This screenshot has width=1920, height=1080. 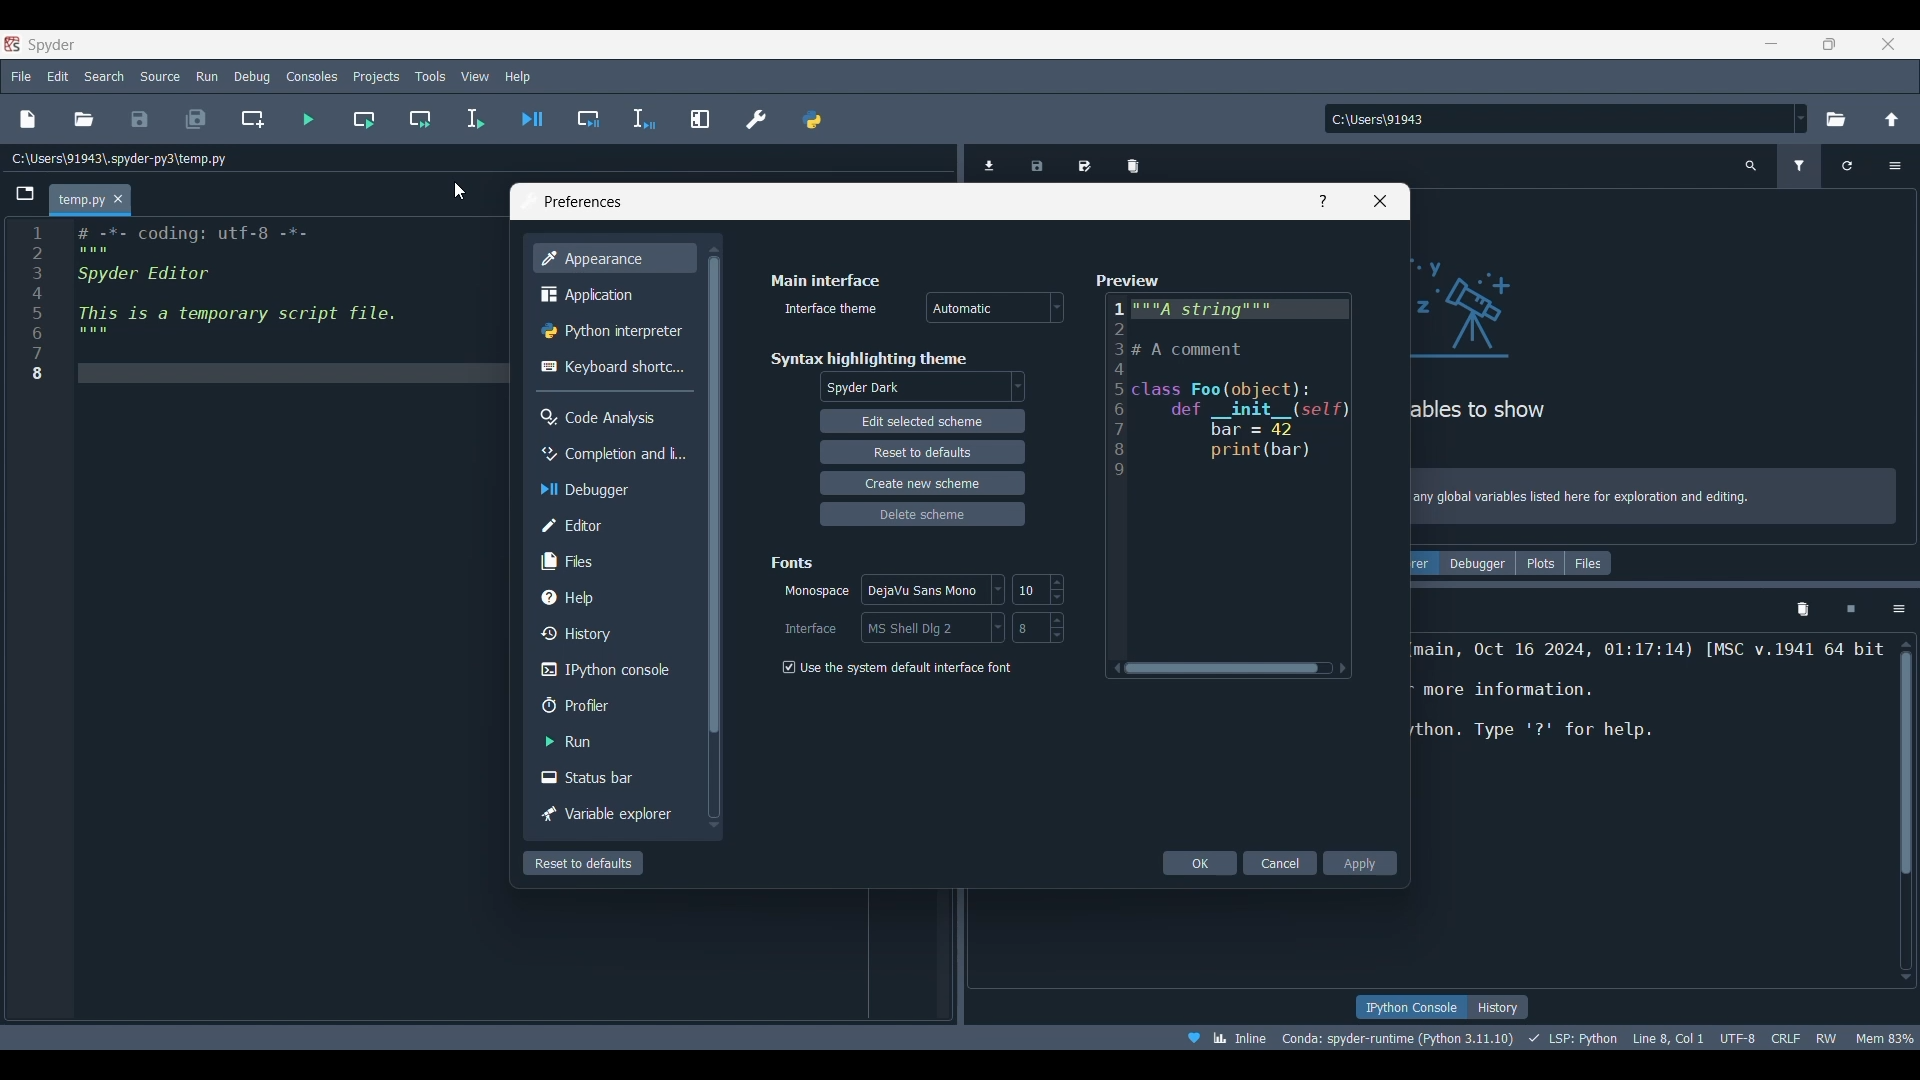 What do you see at coordinates (251, 77) in the screenshot?
I see `Debug menu` at bounding box center [251, 77].